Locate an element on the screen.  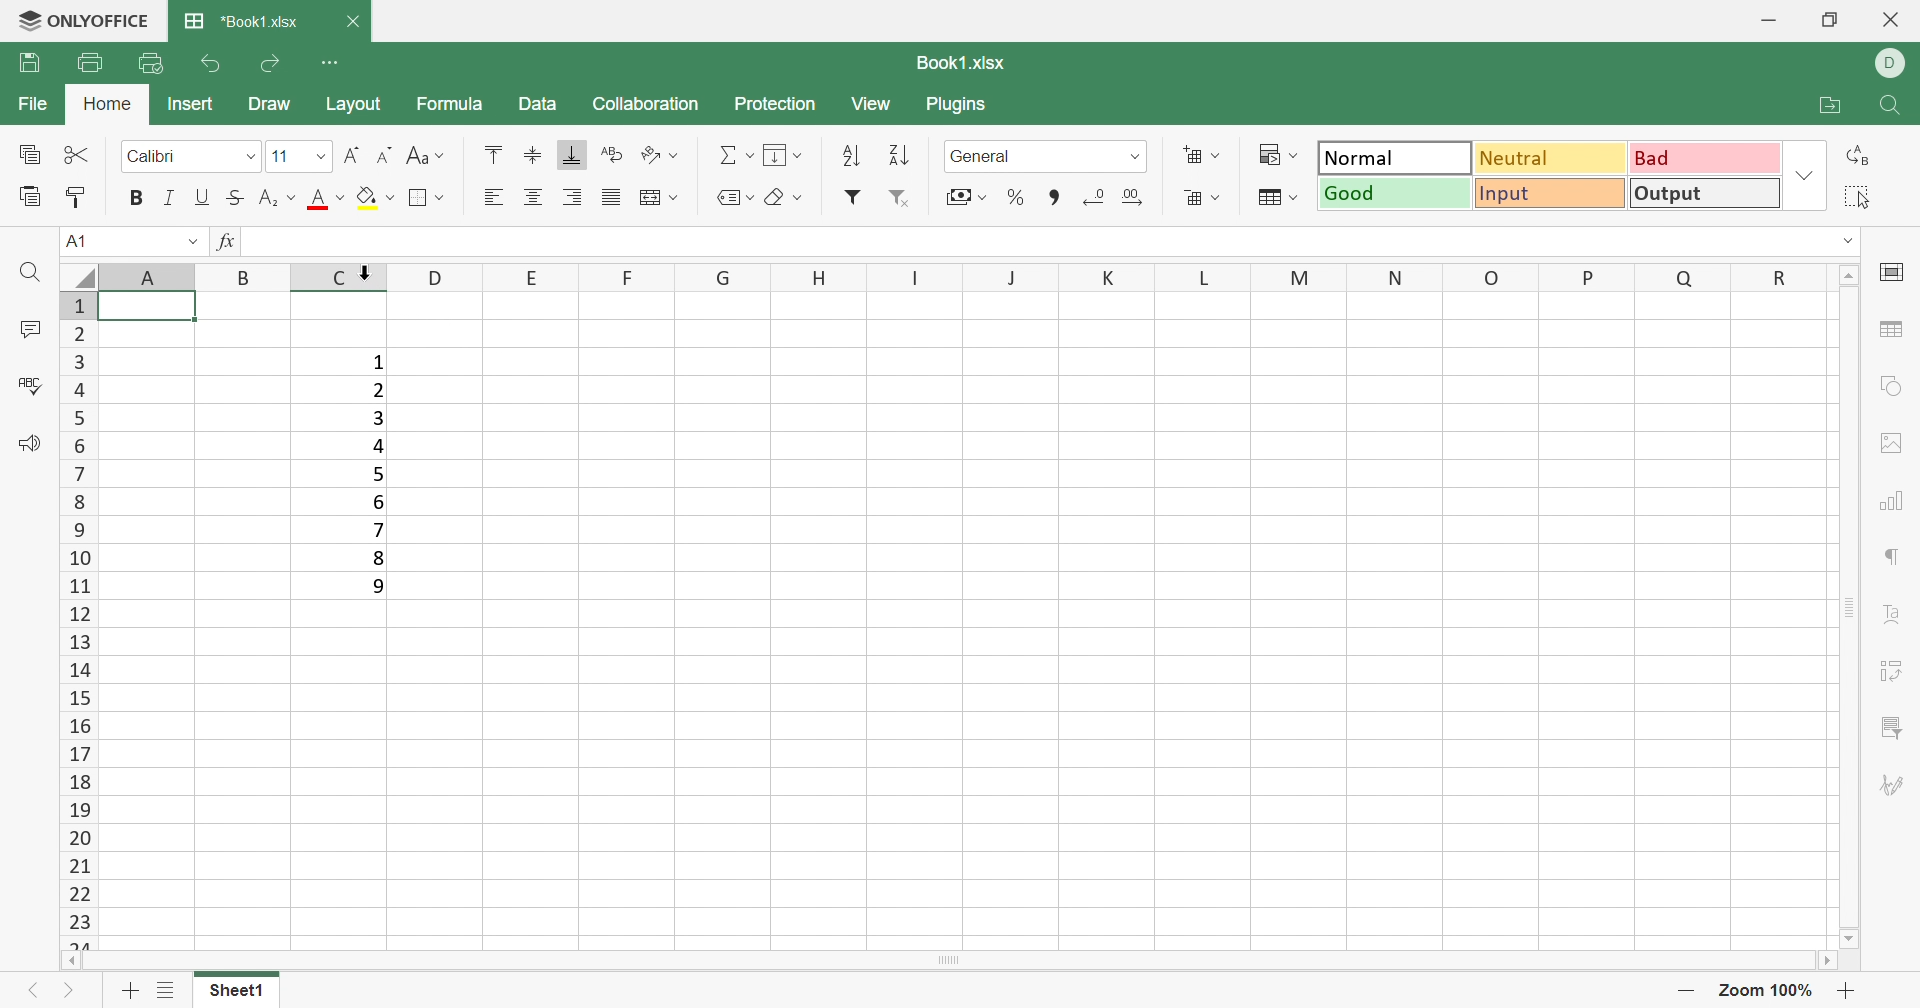
Strikethrough is located at coordinates (233, 197).